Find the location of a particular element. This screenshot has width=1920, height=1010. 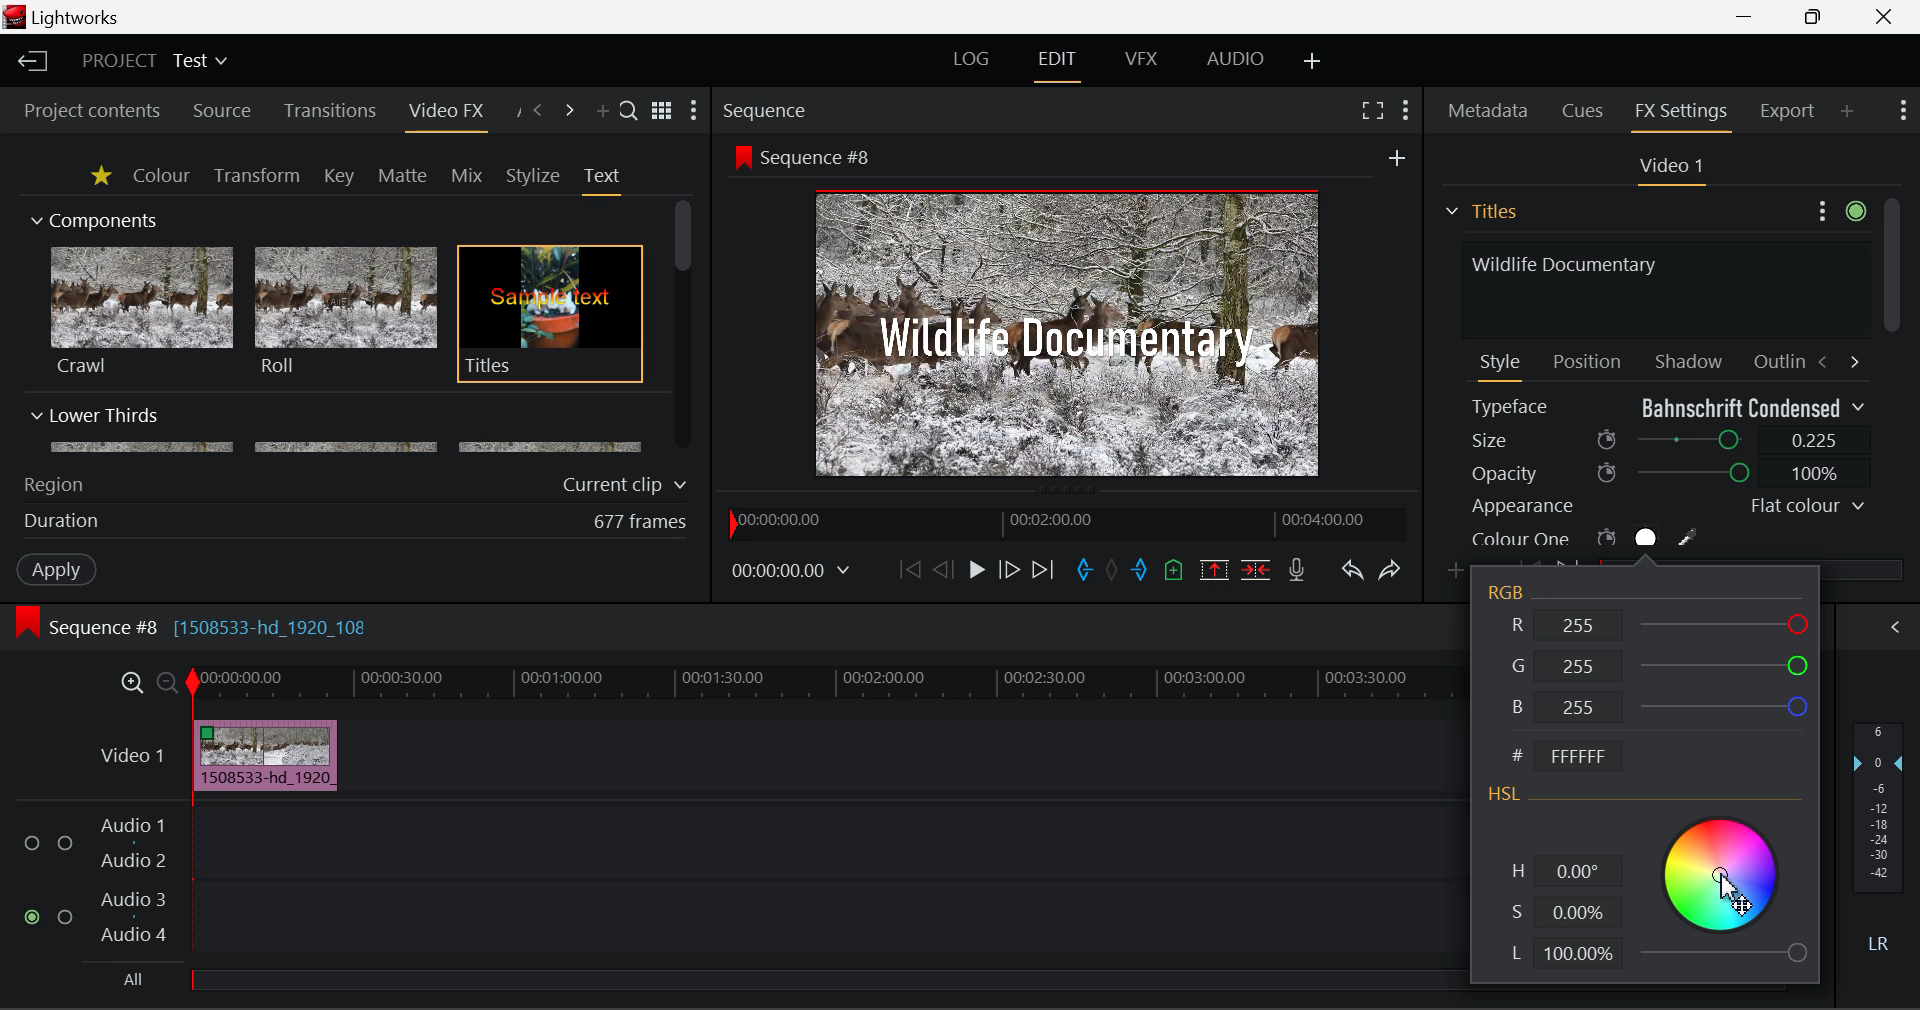

checkbox is located at coordinates (36, 844).